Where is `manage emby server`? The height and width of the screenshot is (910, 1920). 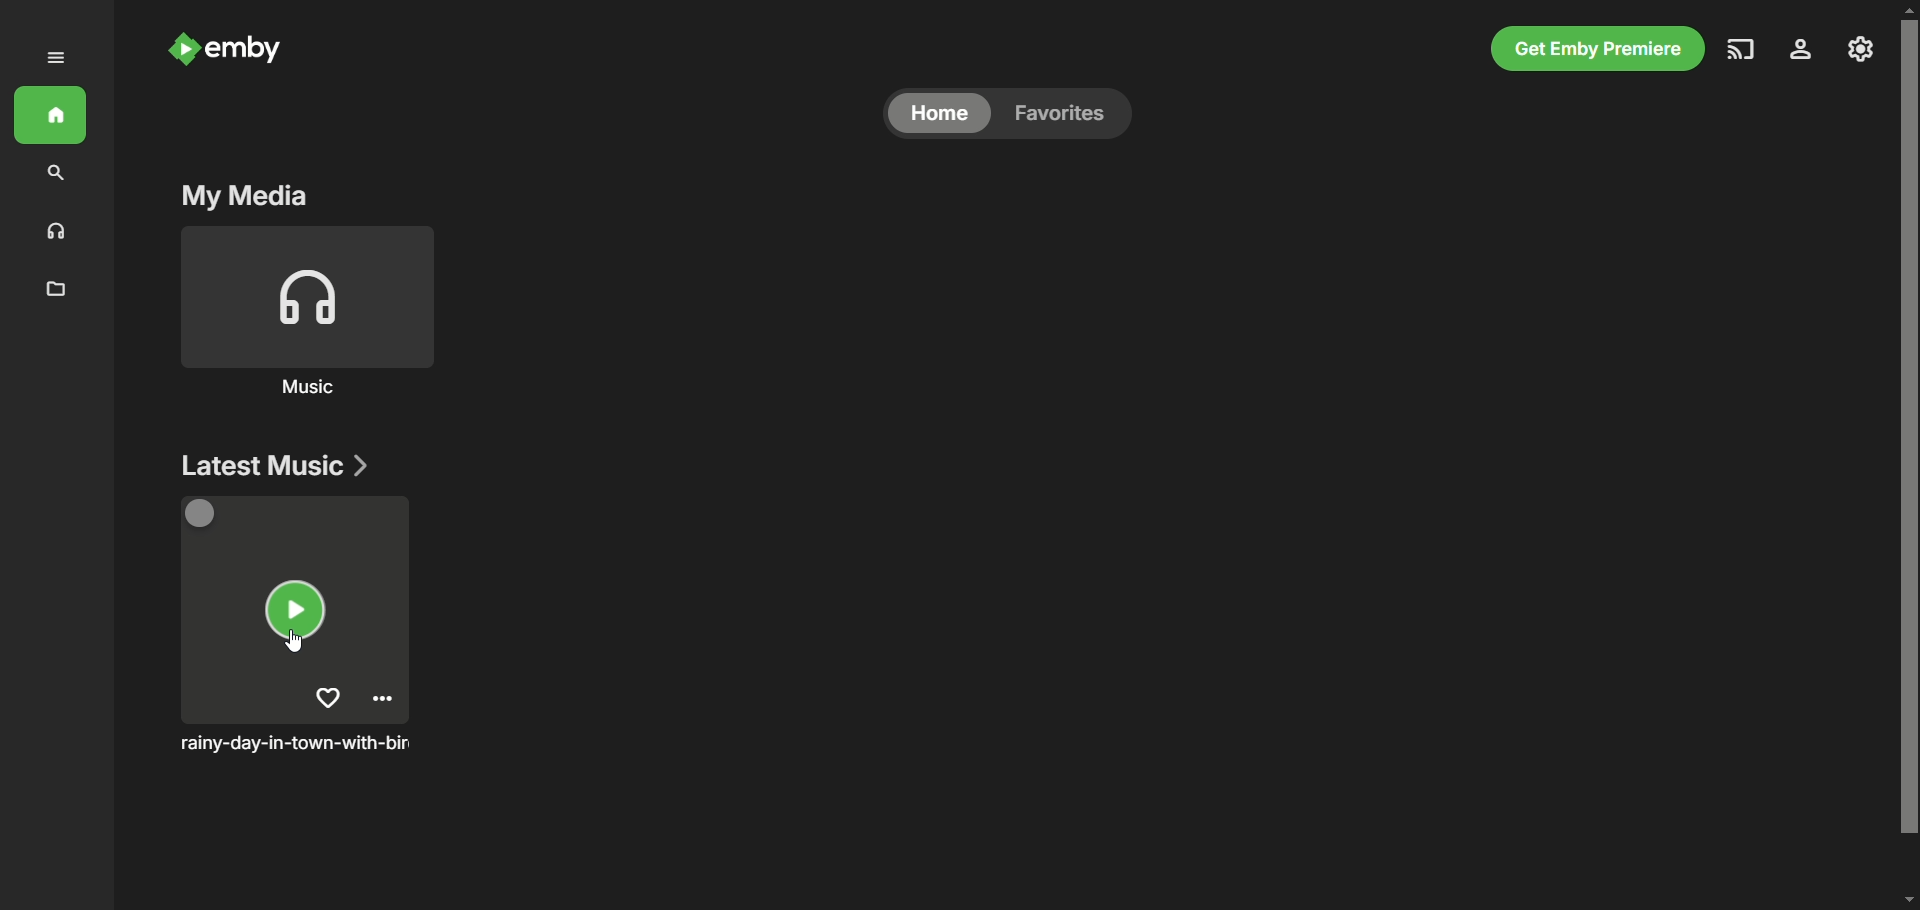
manage emby server is located at coordinates (1862, 51).